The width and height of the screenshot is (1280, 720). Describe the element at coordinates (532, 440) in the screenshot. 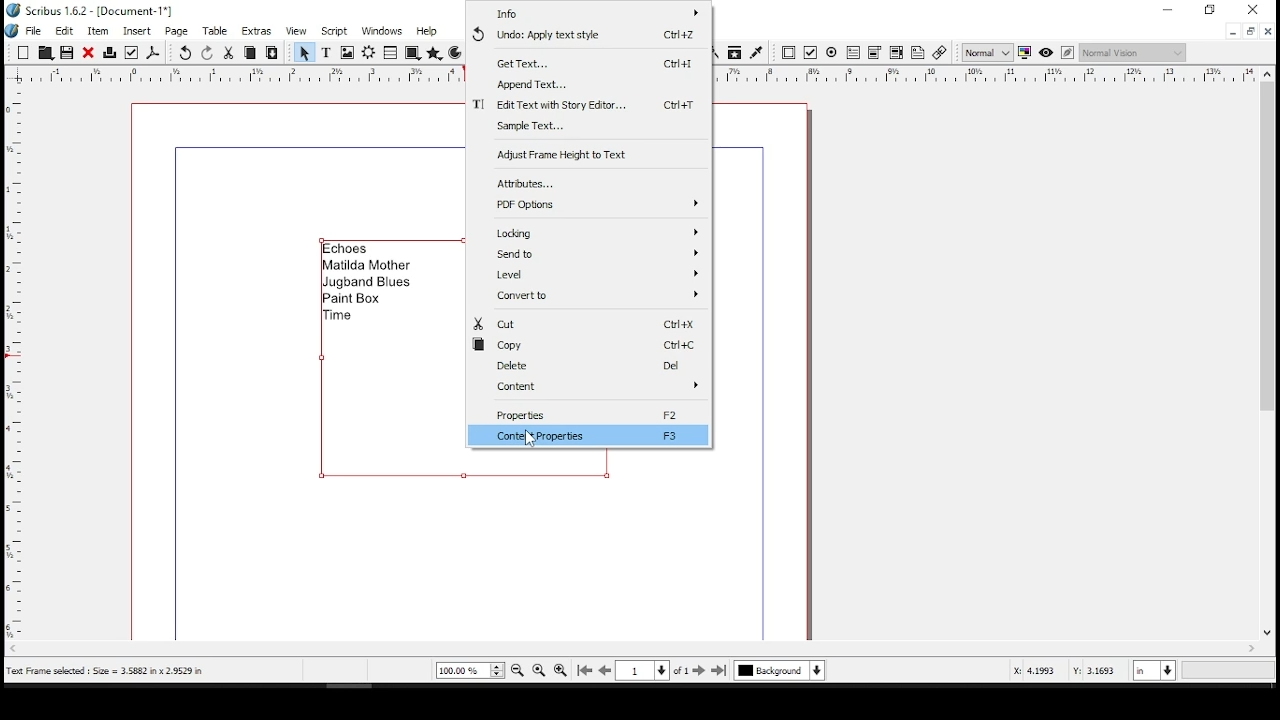

I see `mouse pointer` at that location.